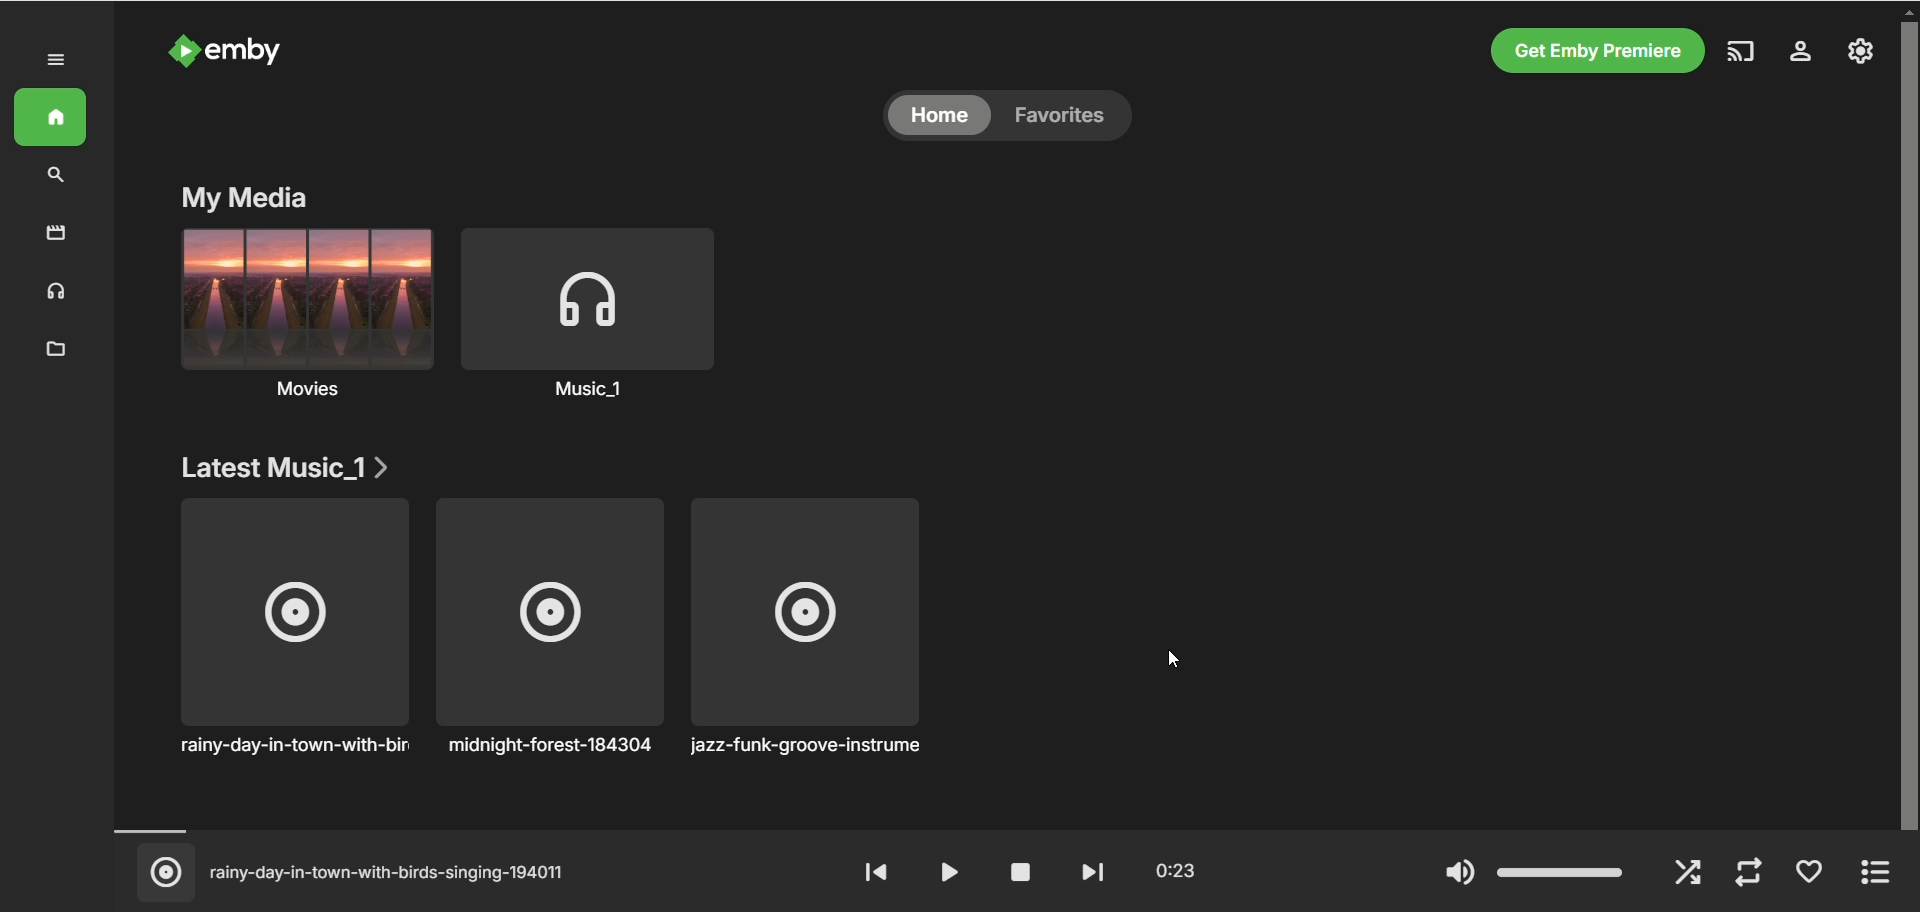 The image size is (1920, 912). What do you see at coordinates (951, 874) in the screenshot?
I see `play` at bounding box center [951, 874].